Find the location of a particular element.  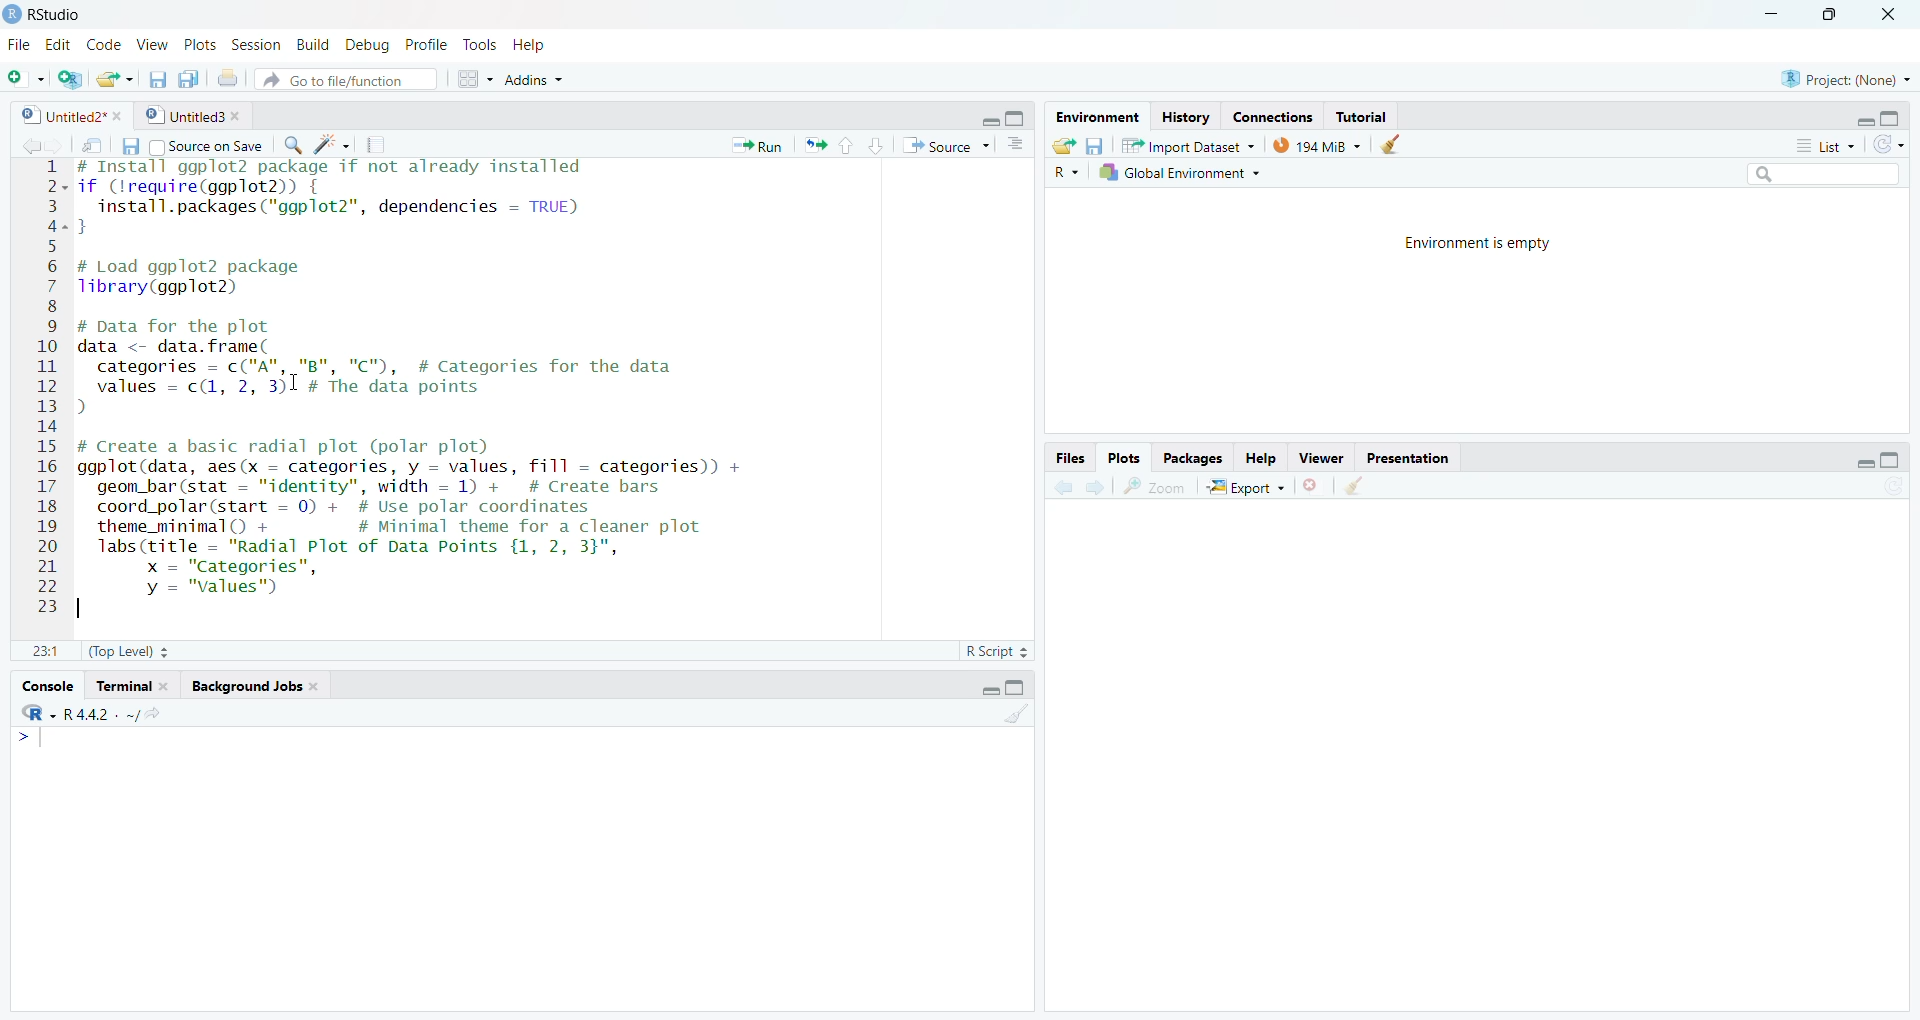

View is located at coordinates (149, 46).